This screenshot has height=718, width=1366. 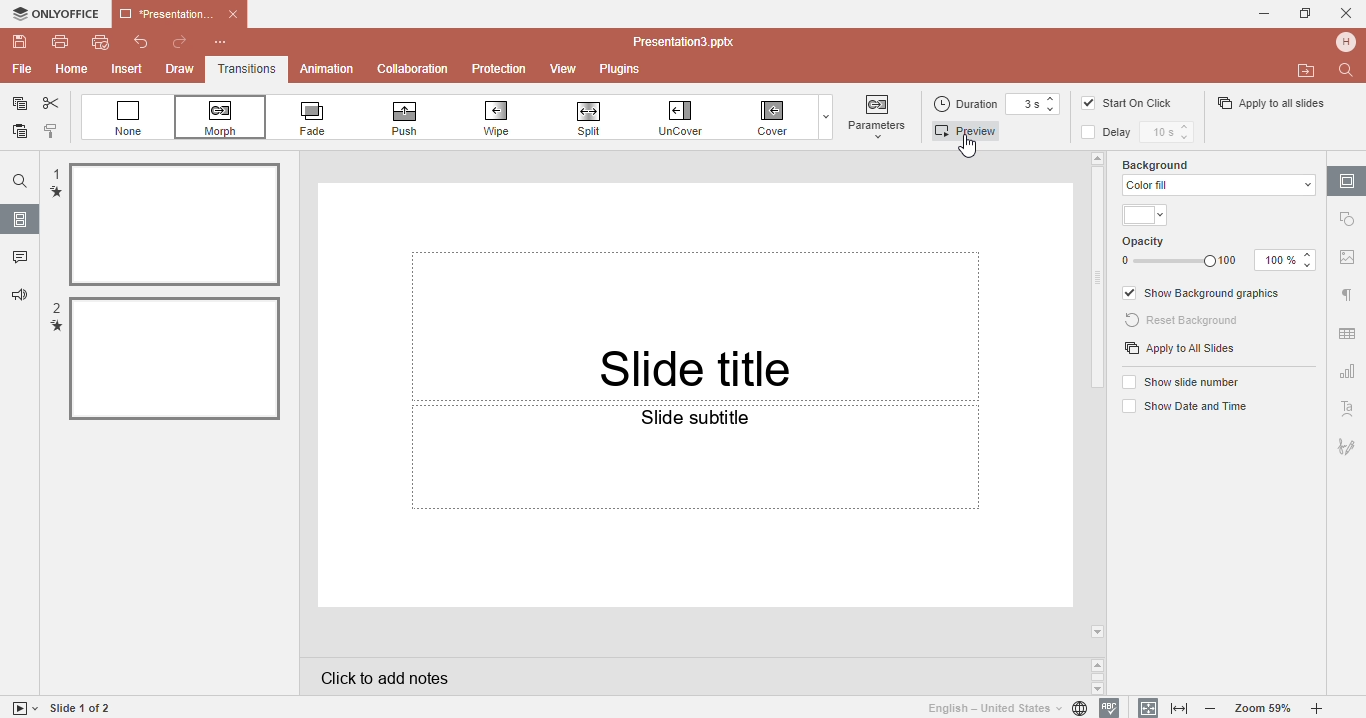 I want to click on Slide settings, so click(x=1347, y=180).